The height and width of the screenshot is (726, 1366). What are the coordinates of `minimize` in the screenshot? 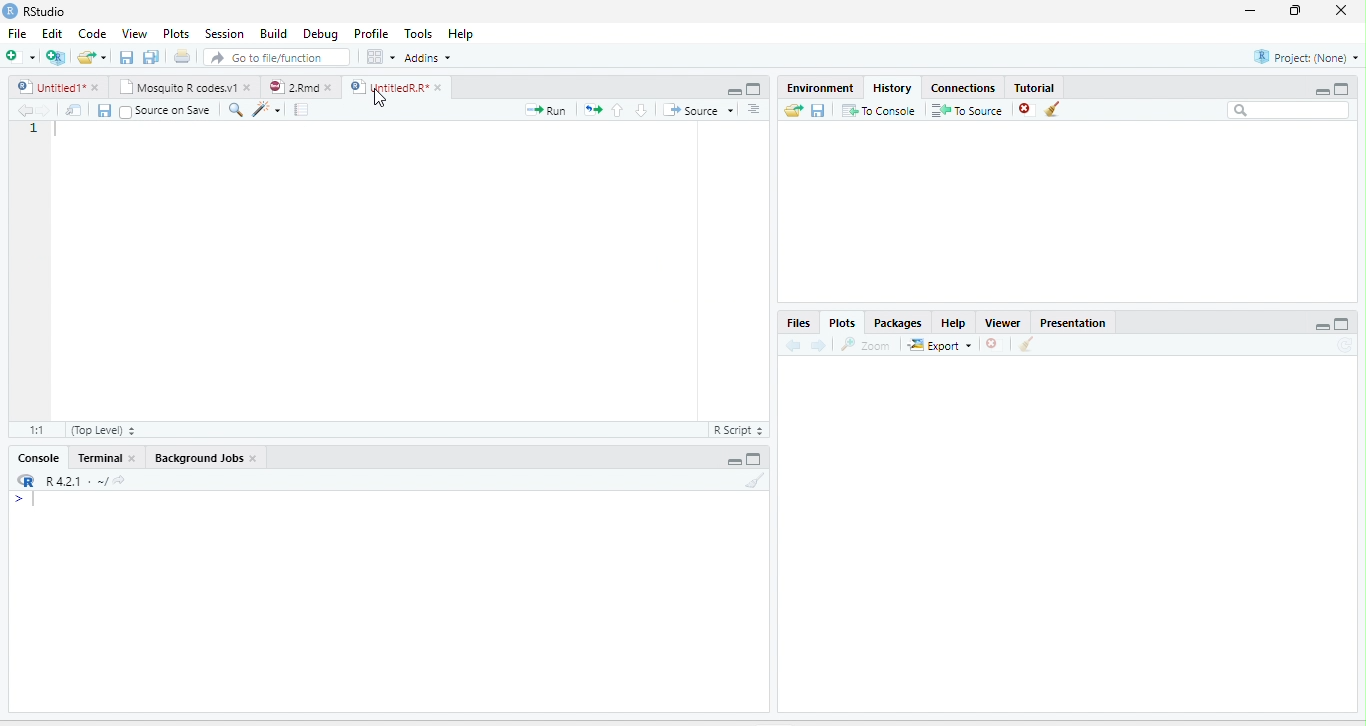 It's located at (1250, 11).